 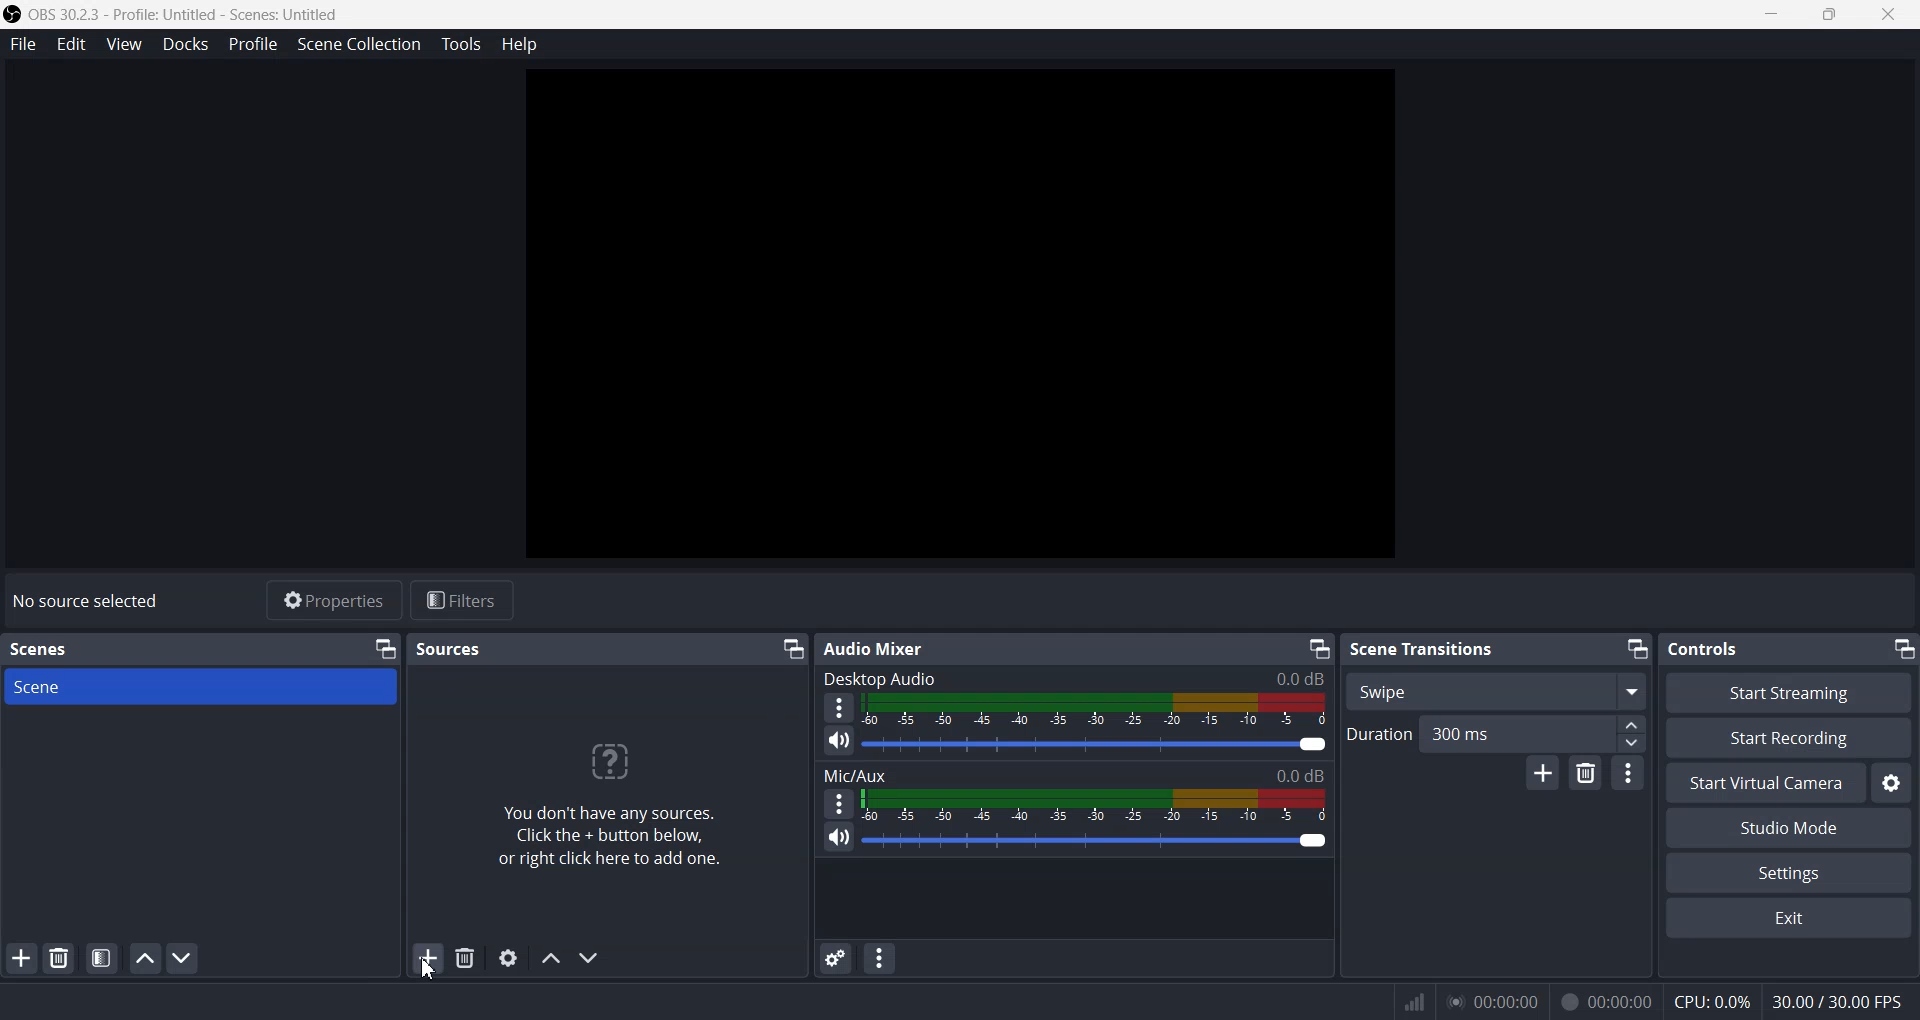 I want to click on Properties, so click(x=333, y=599).